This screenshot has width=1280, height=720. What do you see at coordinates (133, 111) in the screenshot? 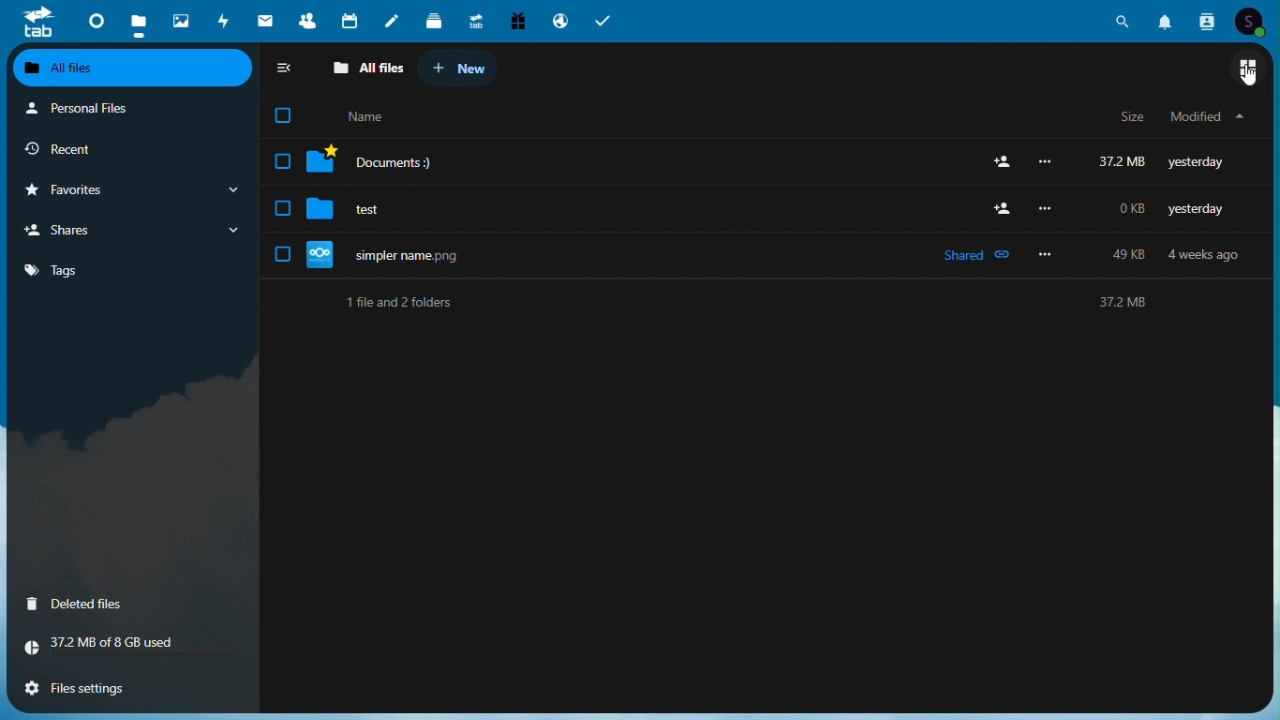
I see `Personal files` at bounding box center [133, 111].